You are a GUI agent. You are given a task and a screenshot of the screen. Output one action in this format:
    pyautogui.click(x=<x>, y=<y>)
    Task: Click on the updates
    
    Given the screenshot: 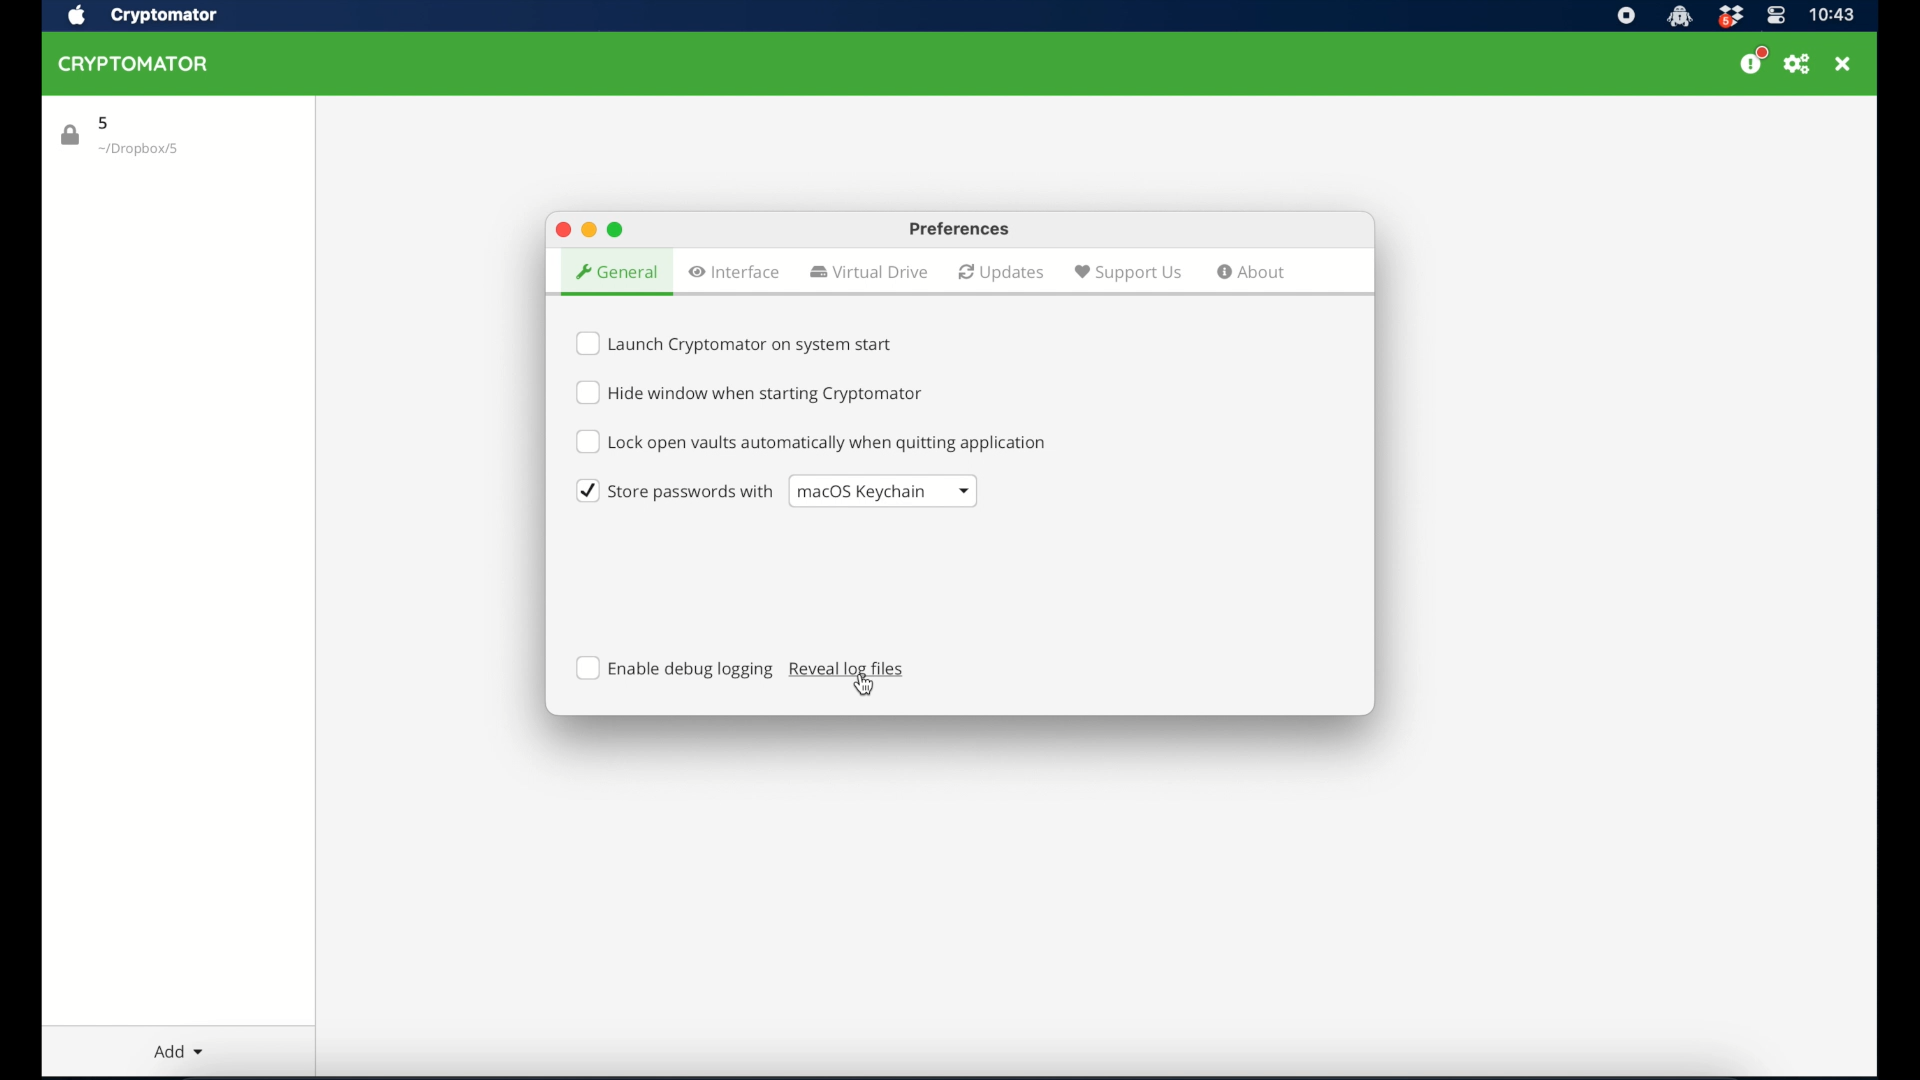 What is the action you would take?
    pyautogui.click(x=1002, y=273)
    